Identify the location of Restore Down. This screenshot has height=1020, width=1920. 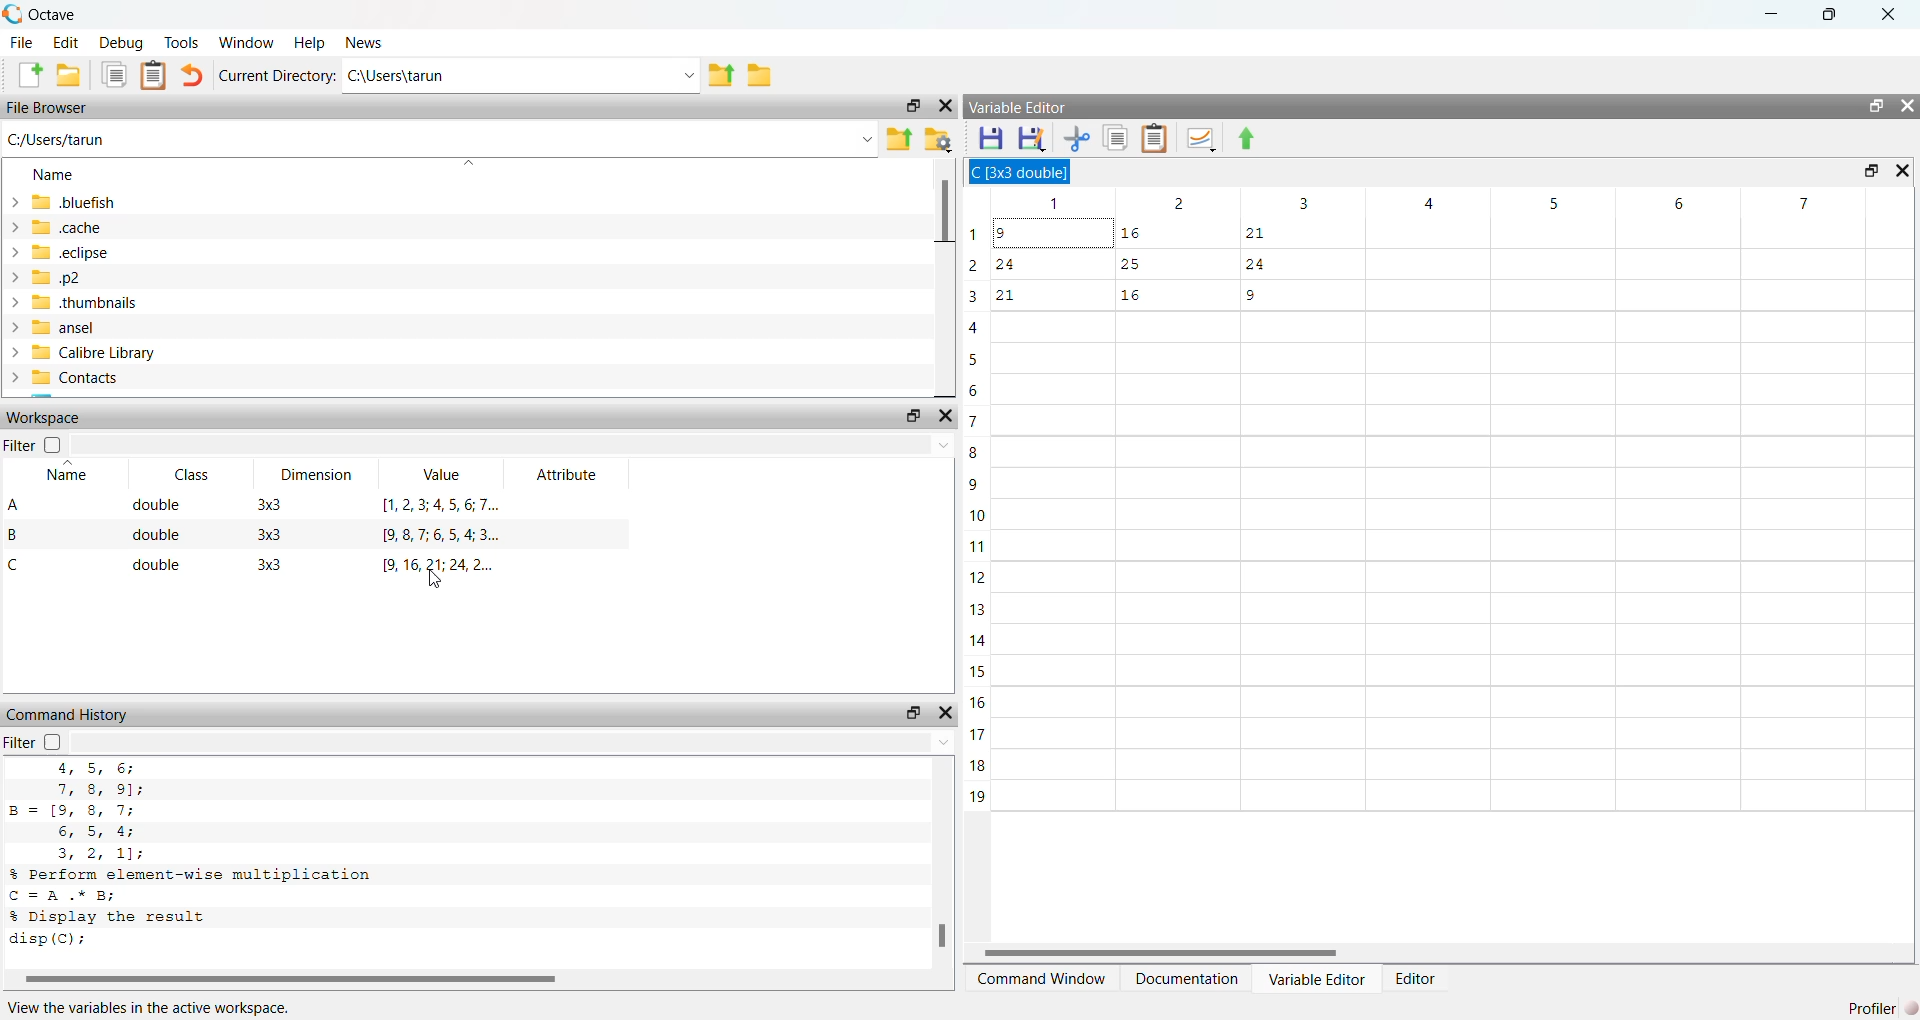
(913, 106).